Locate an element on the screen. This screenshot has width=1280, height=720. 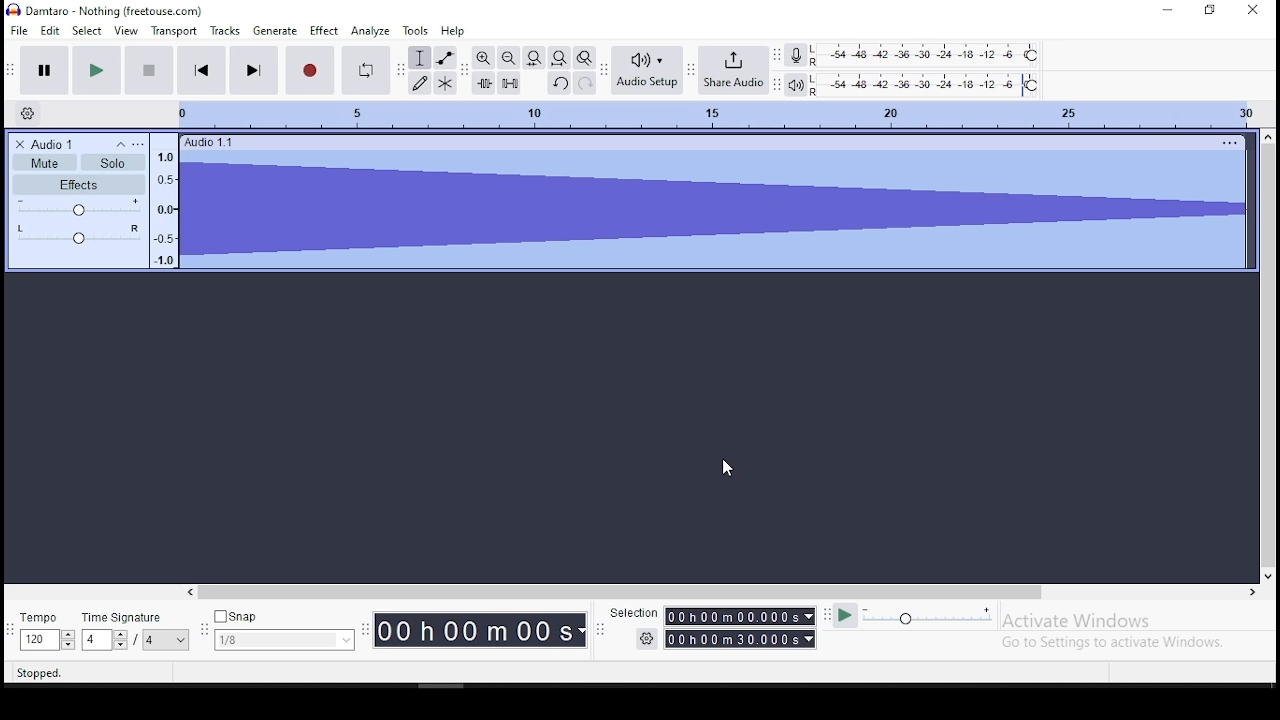
zoom in is located at coordinates (482, 58).